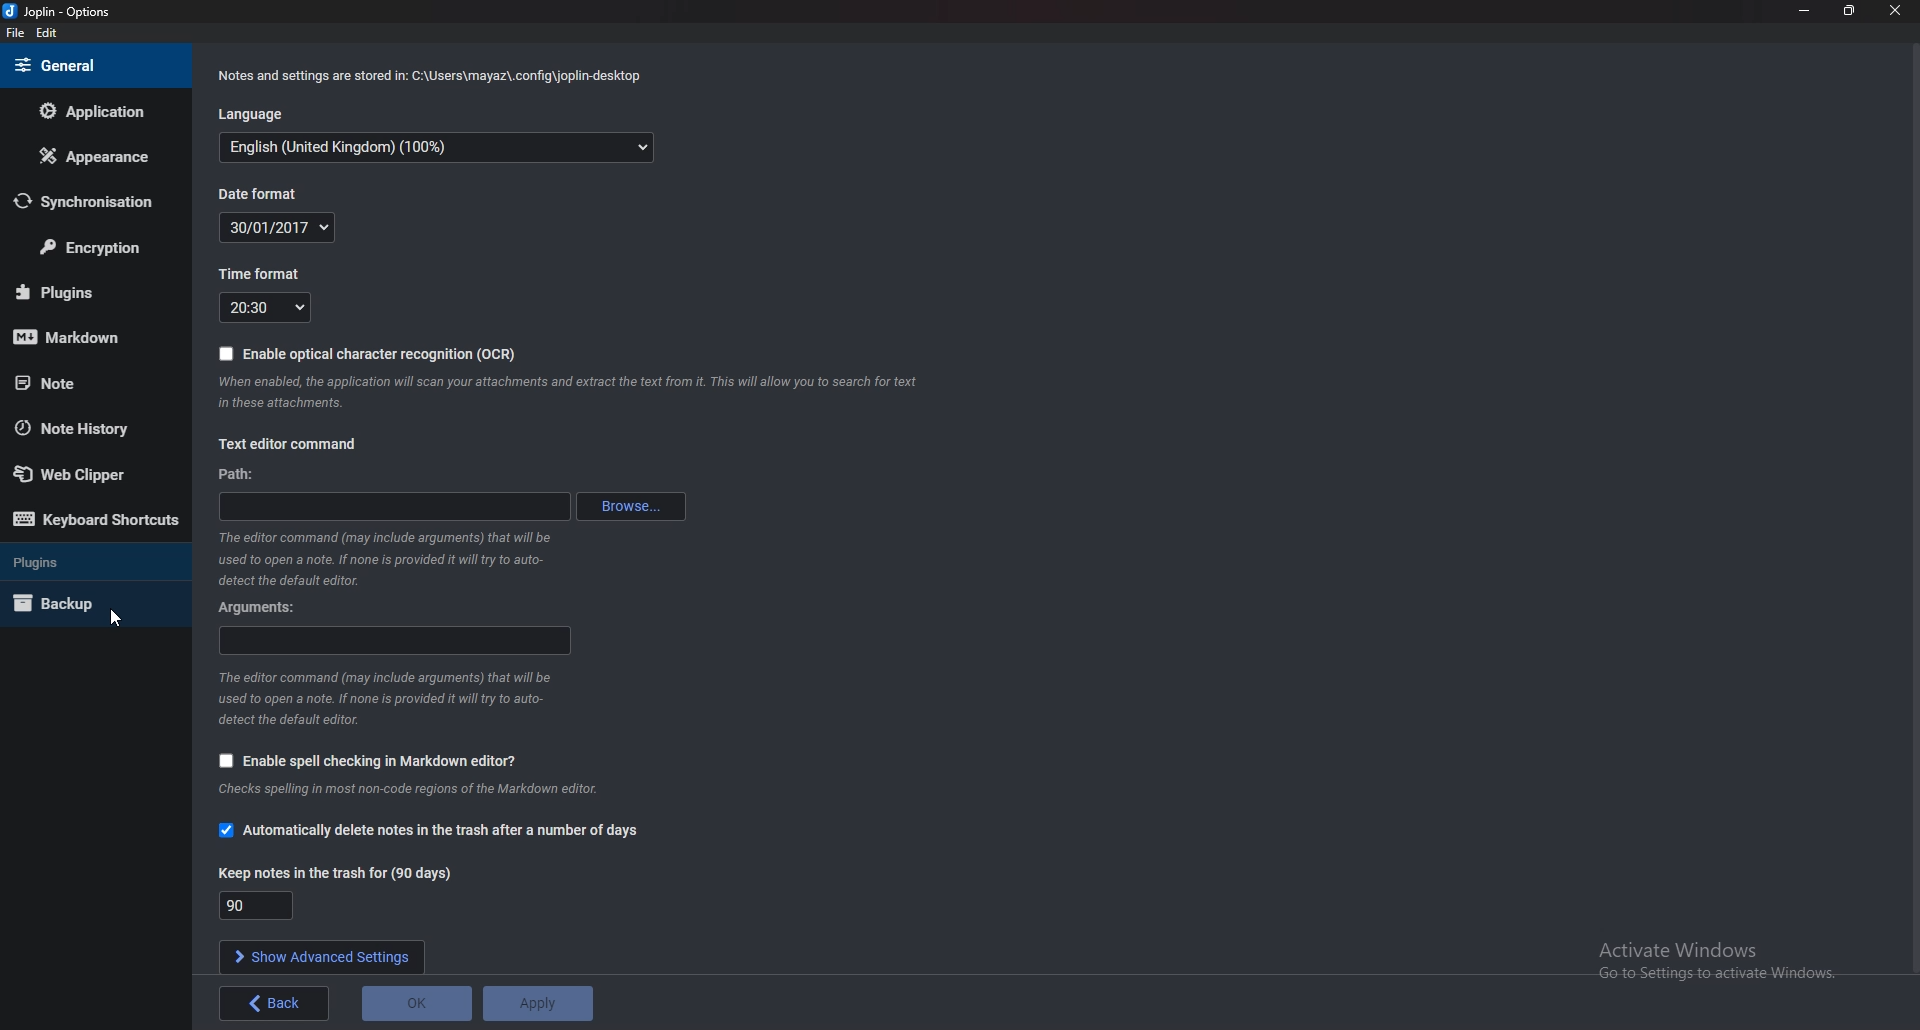 This screenshot has width=1920, height=1030. What do you see at coordinates (84, 291) in the screenshot?
I see `plugins` at bounding box center [84, 291].